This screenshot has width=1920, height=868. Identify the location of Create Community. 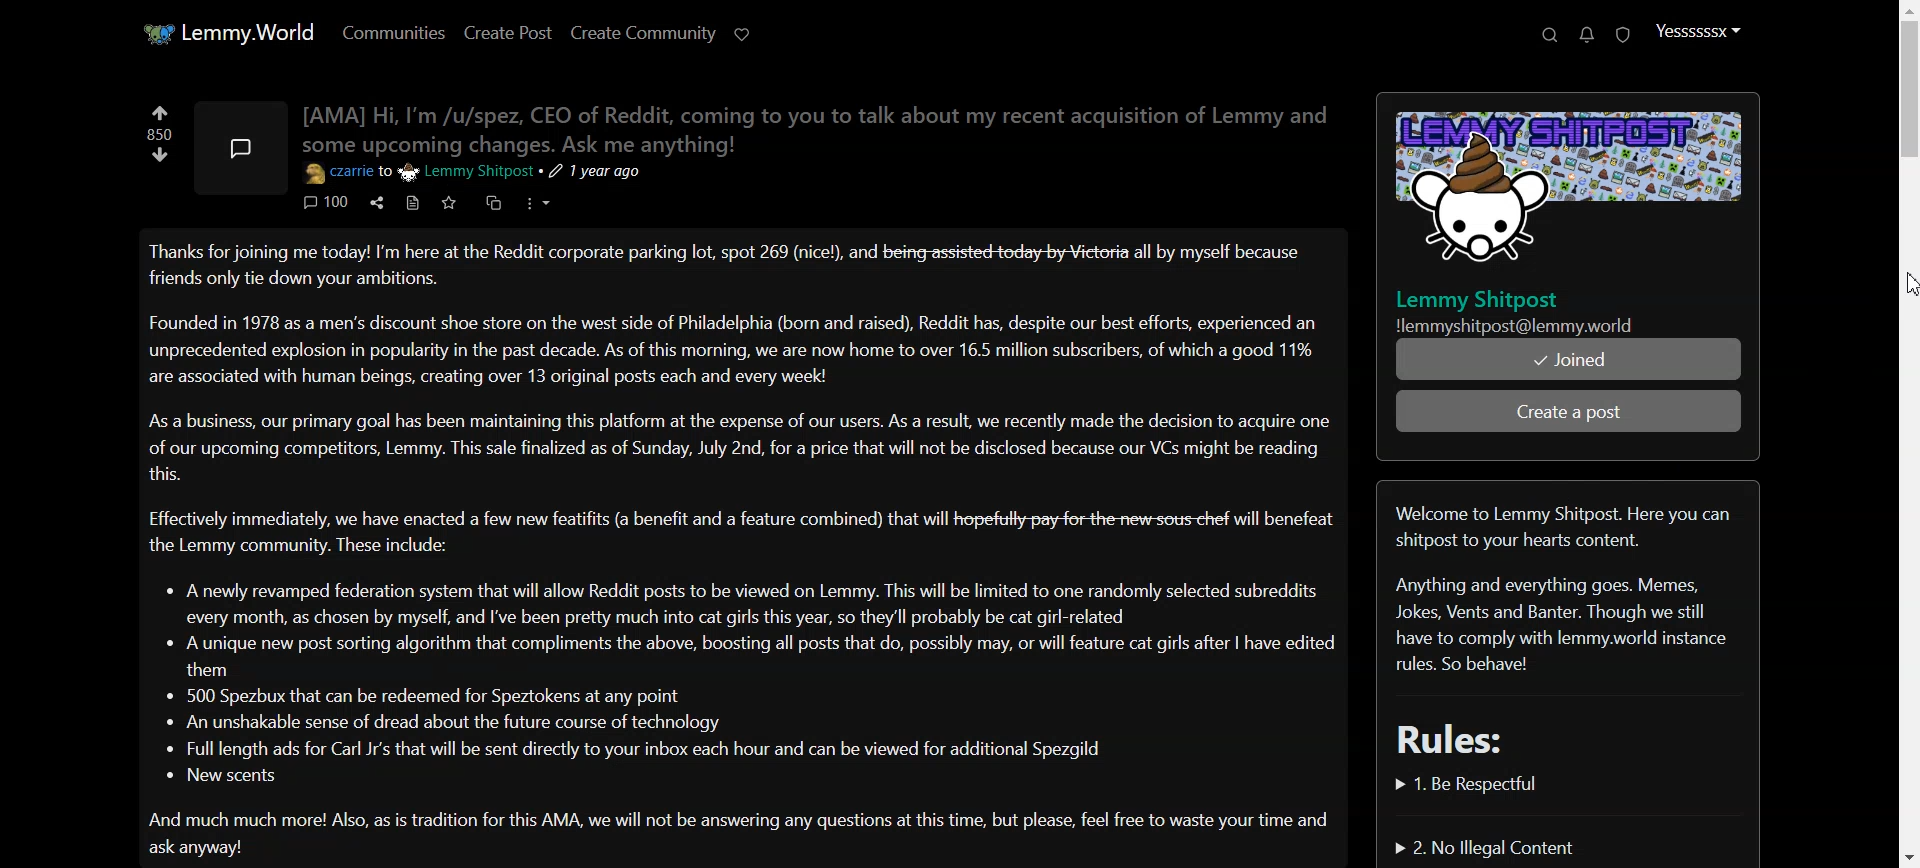
(643, 33).